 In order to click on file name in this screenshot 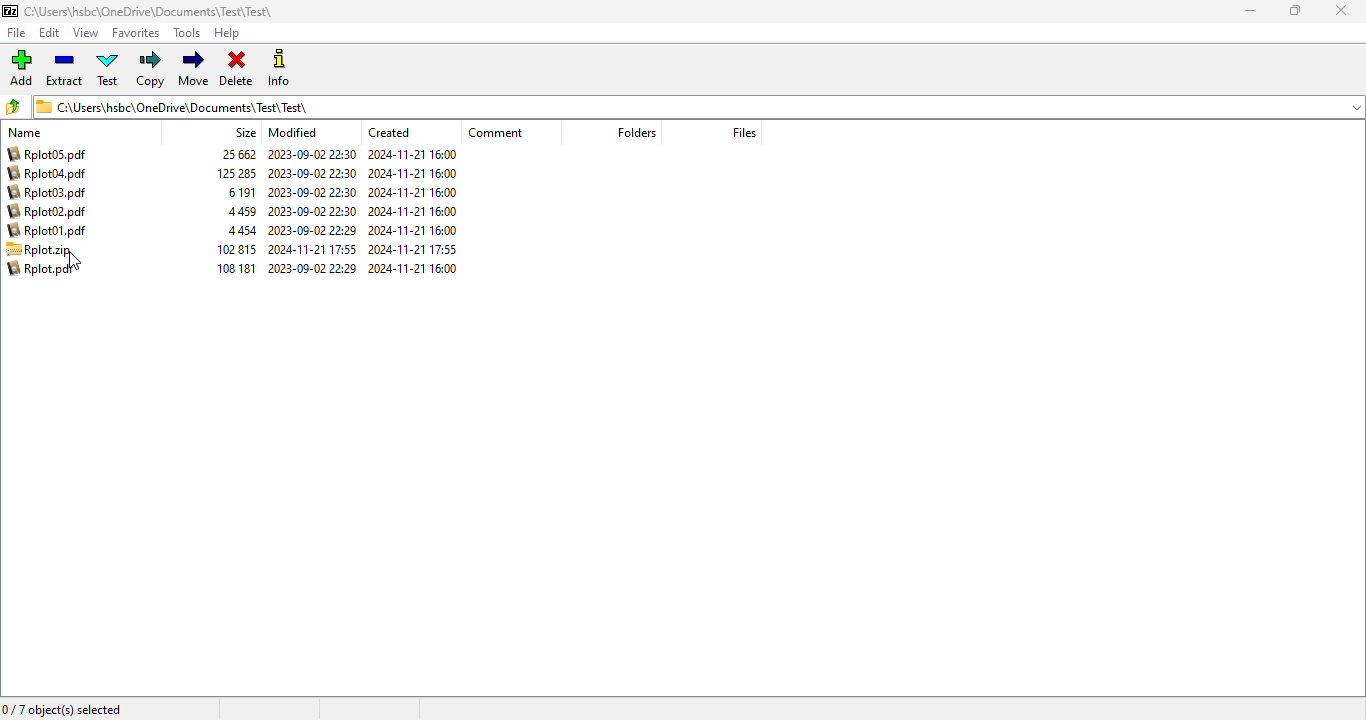, I will do `click(46, 192)`.